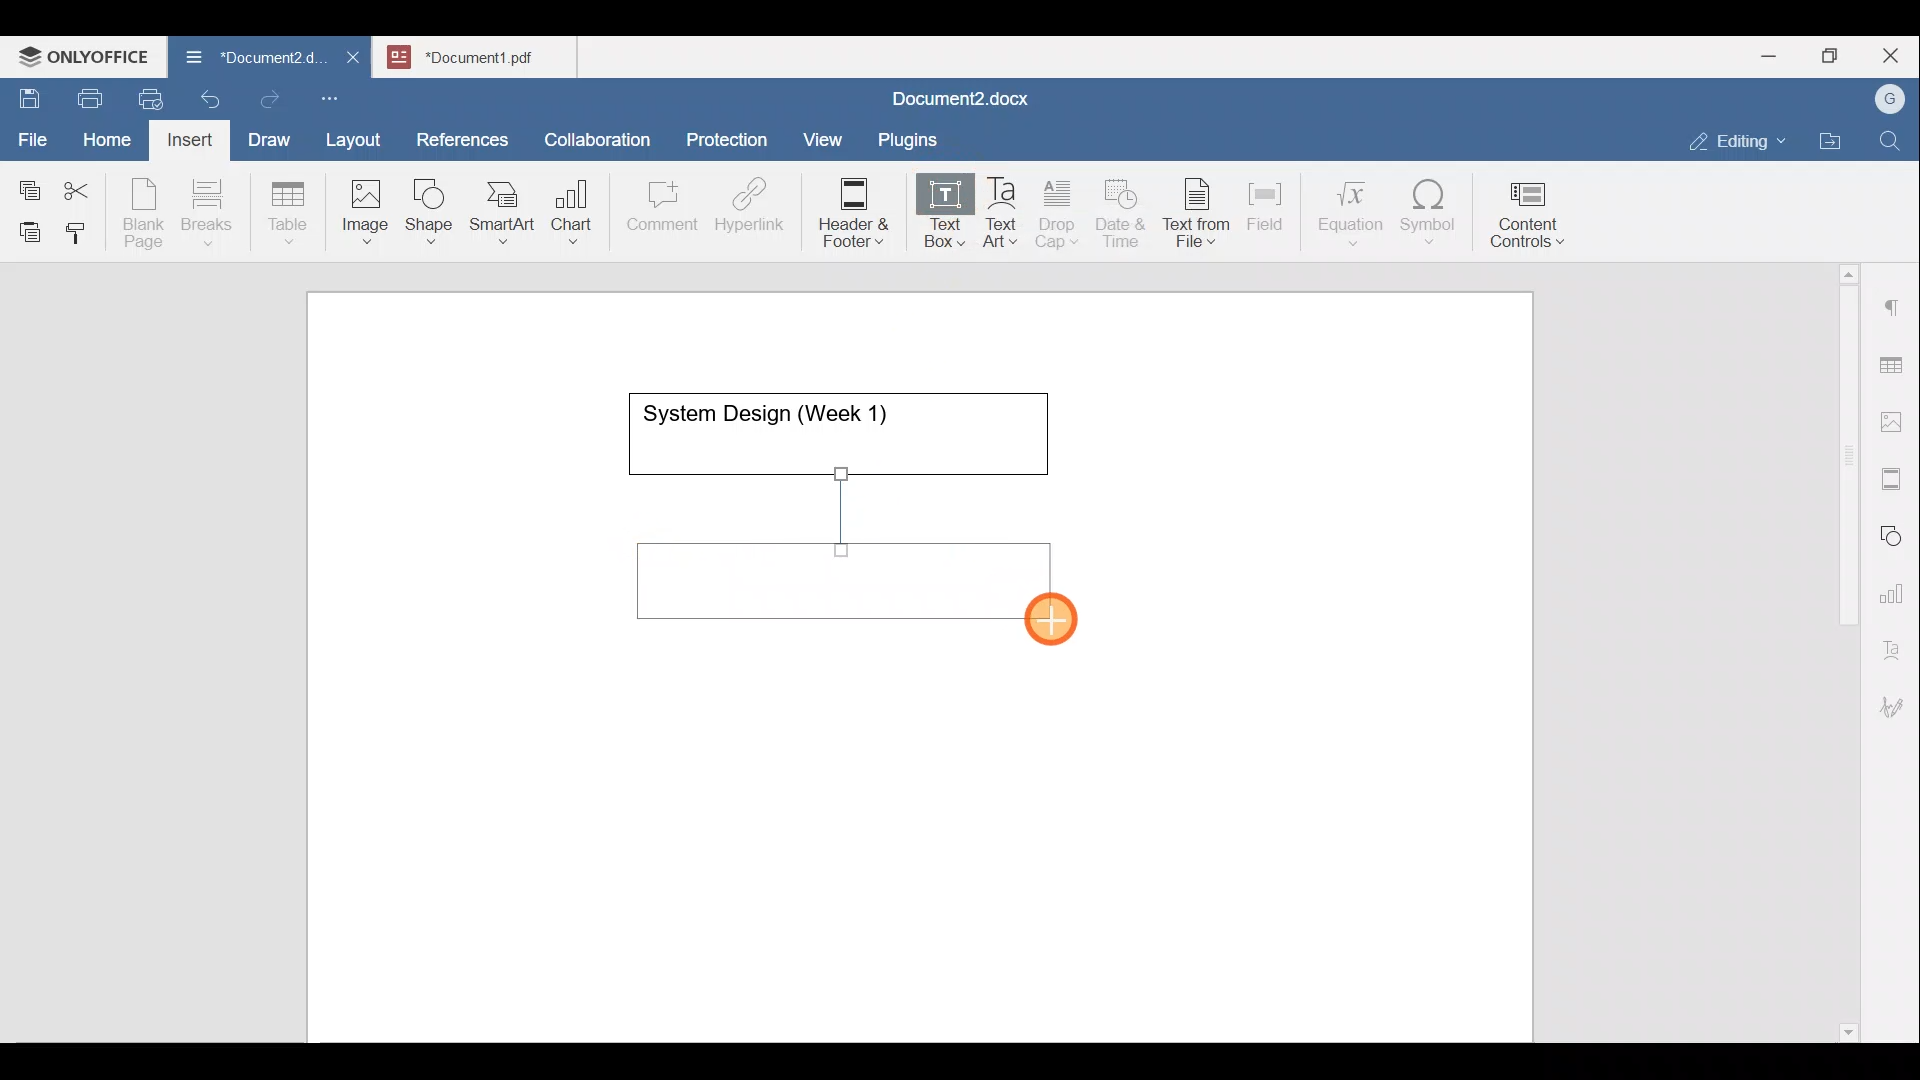  I want to click on SmartArt, so click(499, 208).